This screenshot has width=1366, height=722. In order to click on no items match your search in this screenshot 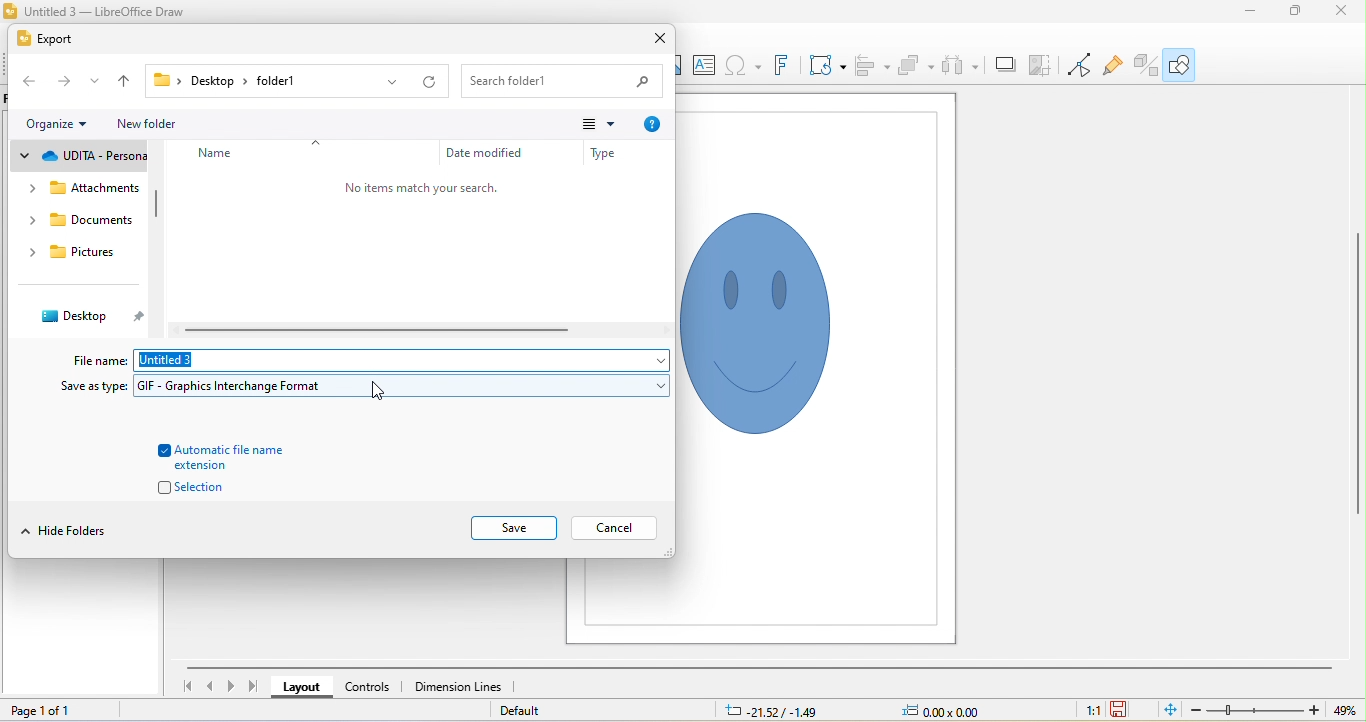, I will do `click(424, 187)`.